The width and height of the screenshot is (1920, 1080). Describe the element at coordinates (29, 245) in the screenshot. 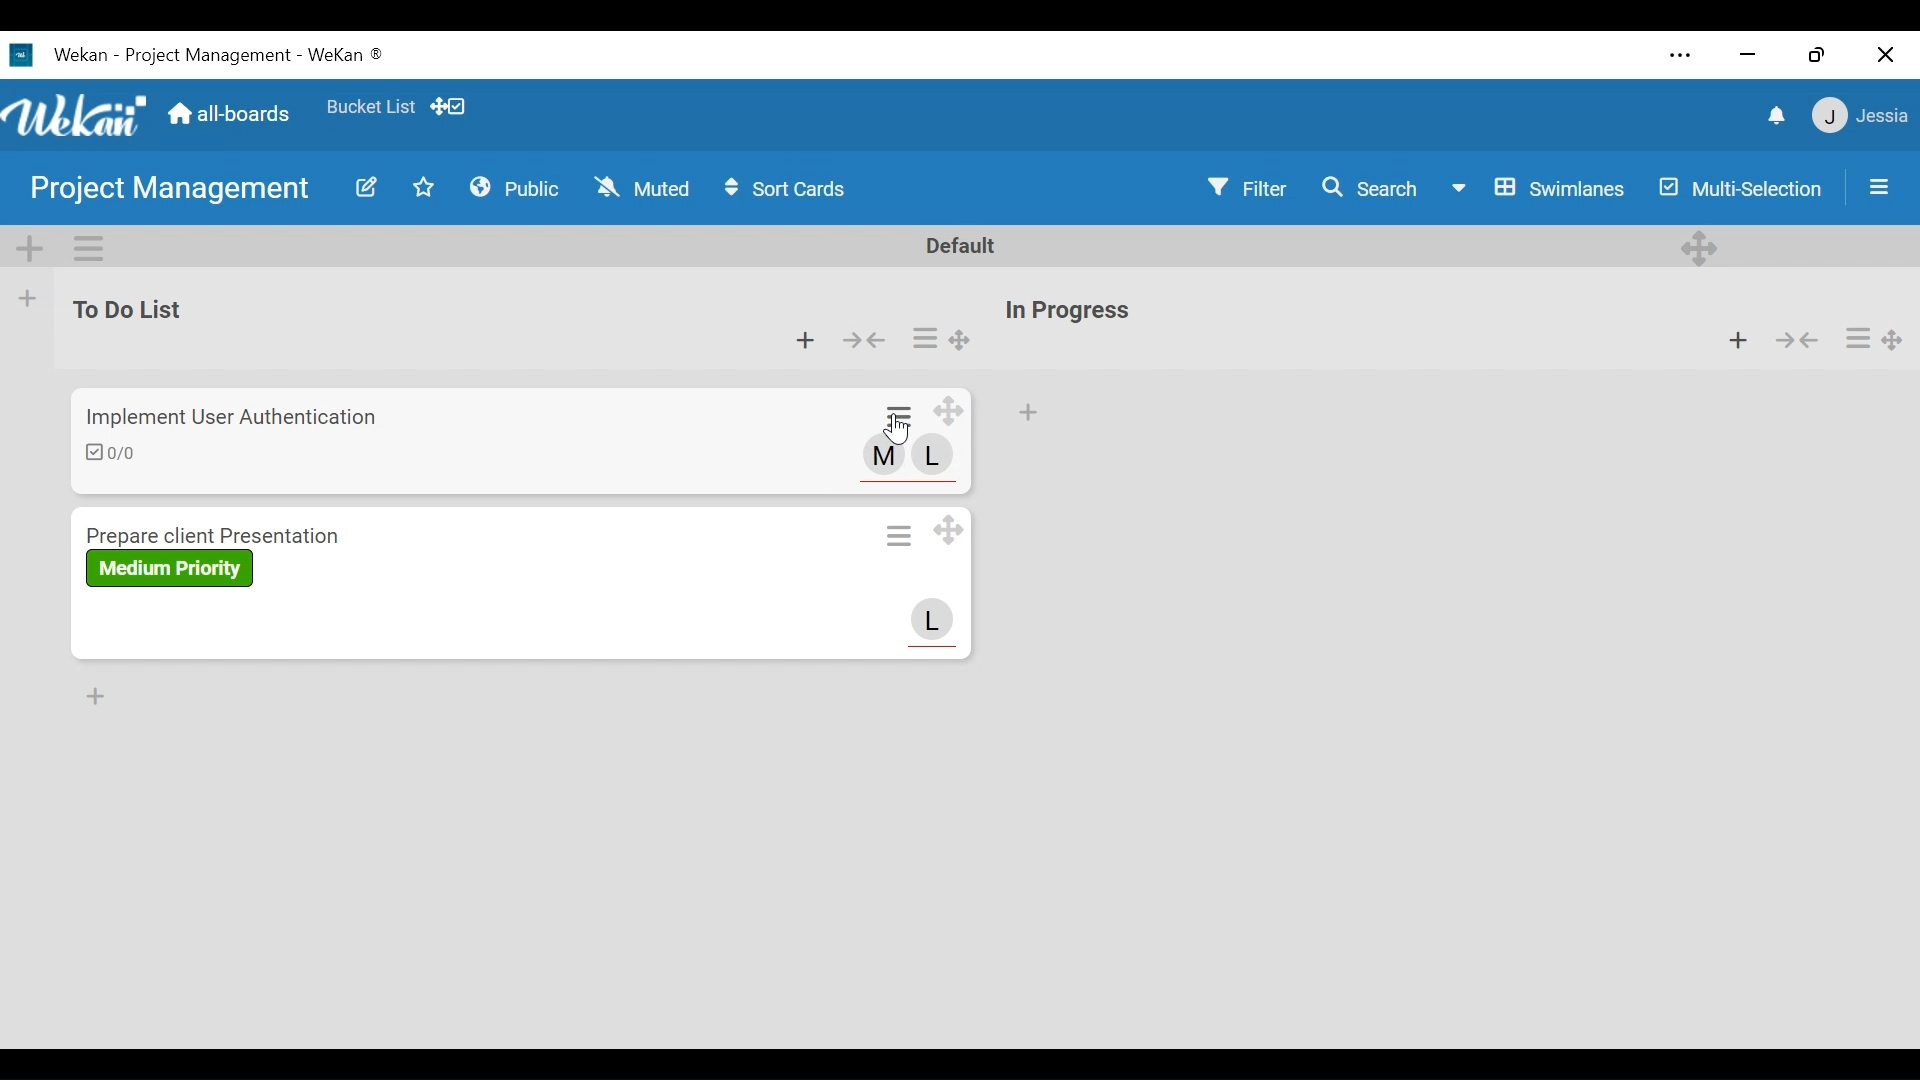

I see `Add Swimlane` at that location.